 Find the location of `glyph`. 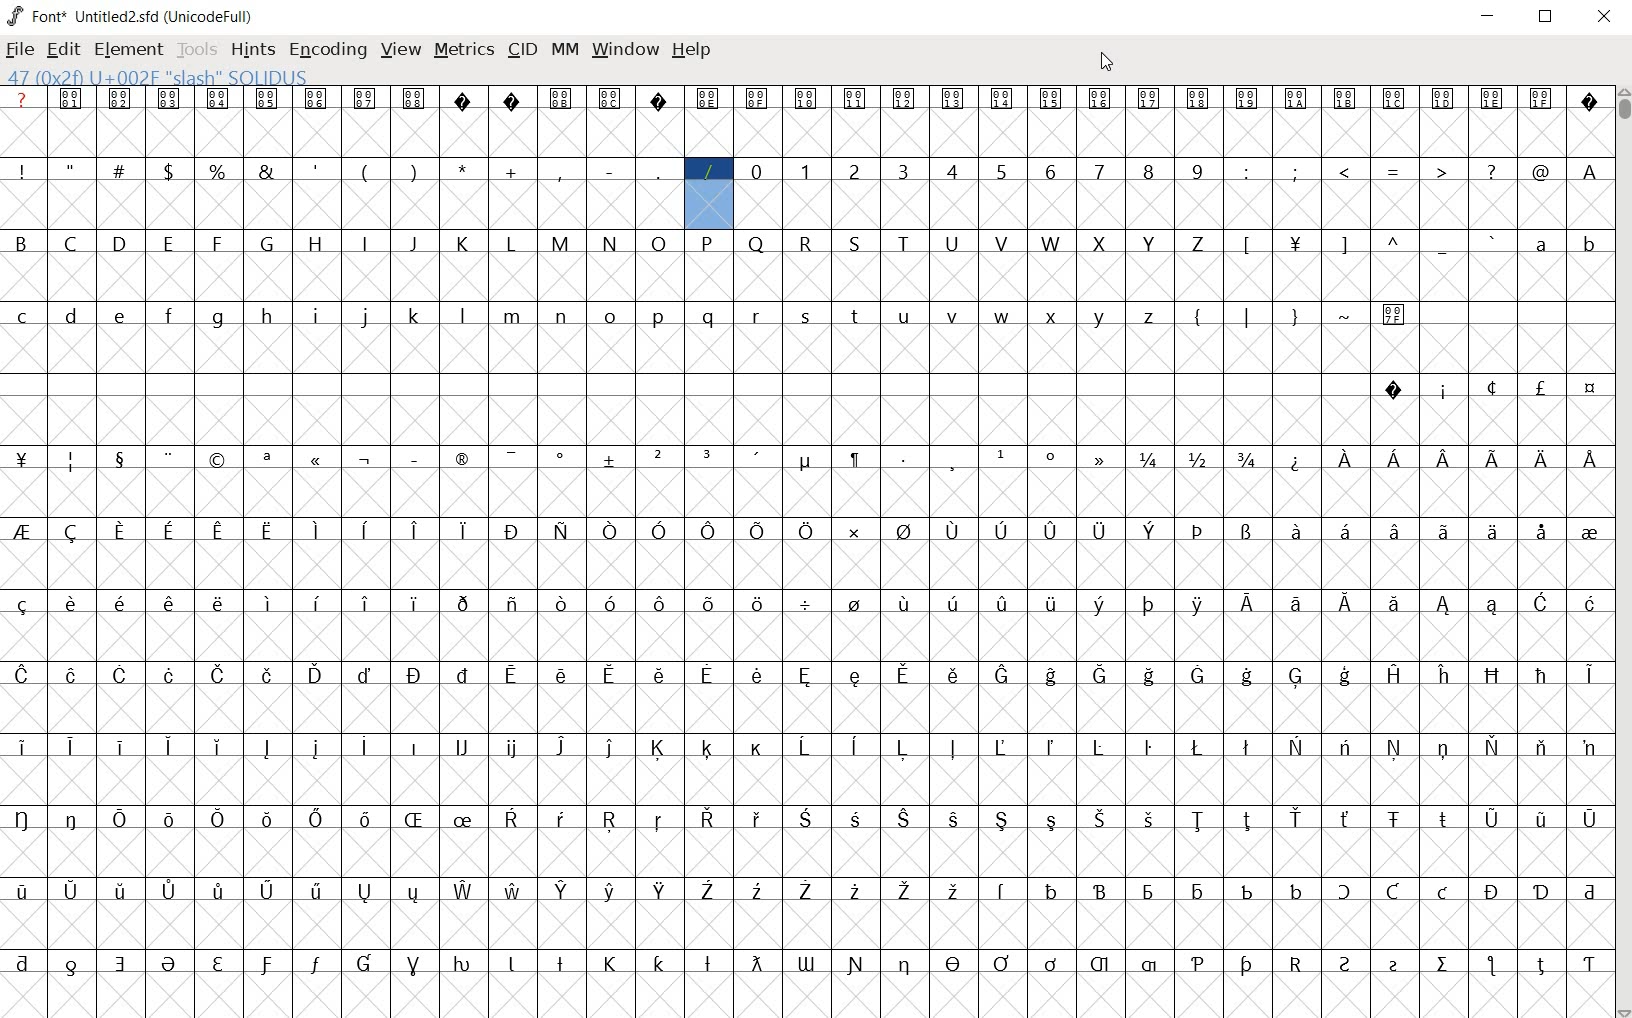

glyph is located at coordinates (805, 747).